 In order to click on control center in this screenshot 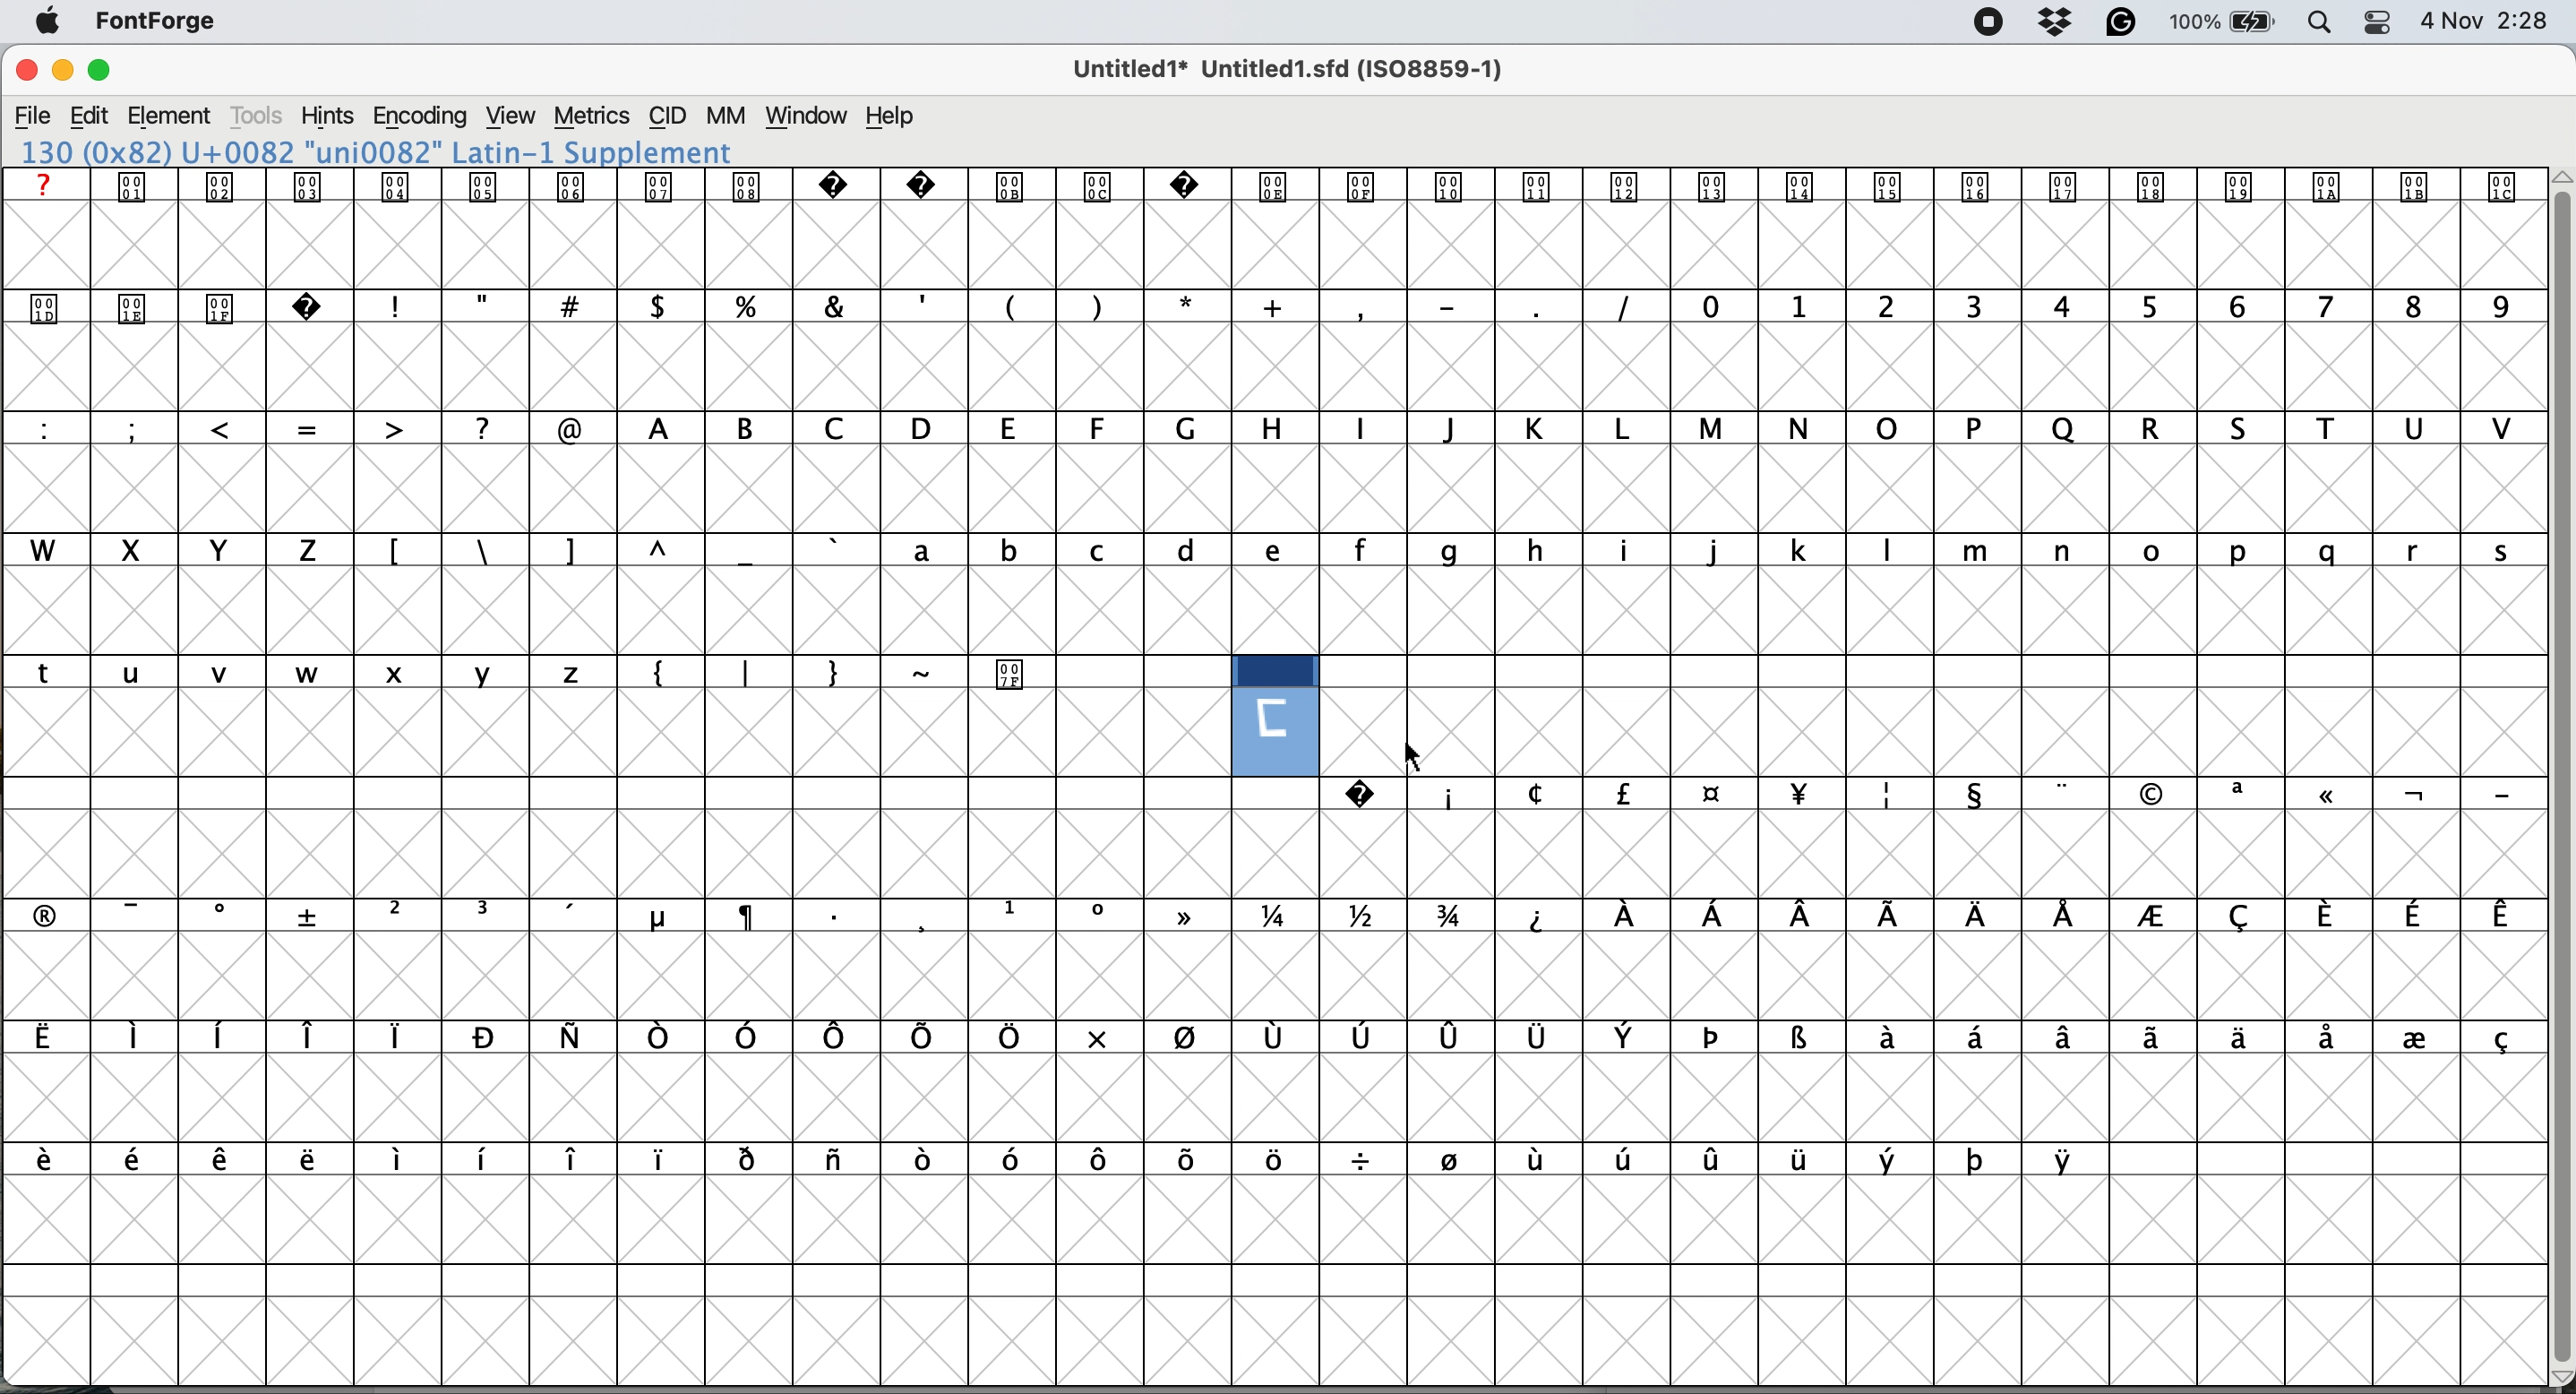, I will do `click(2376, 22)`.